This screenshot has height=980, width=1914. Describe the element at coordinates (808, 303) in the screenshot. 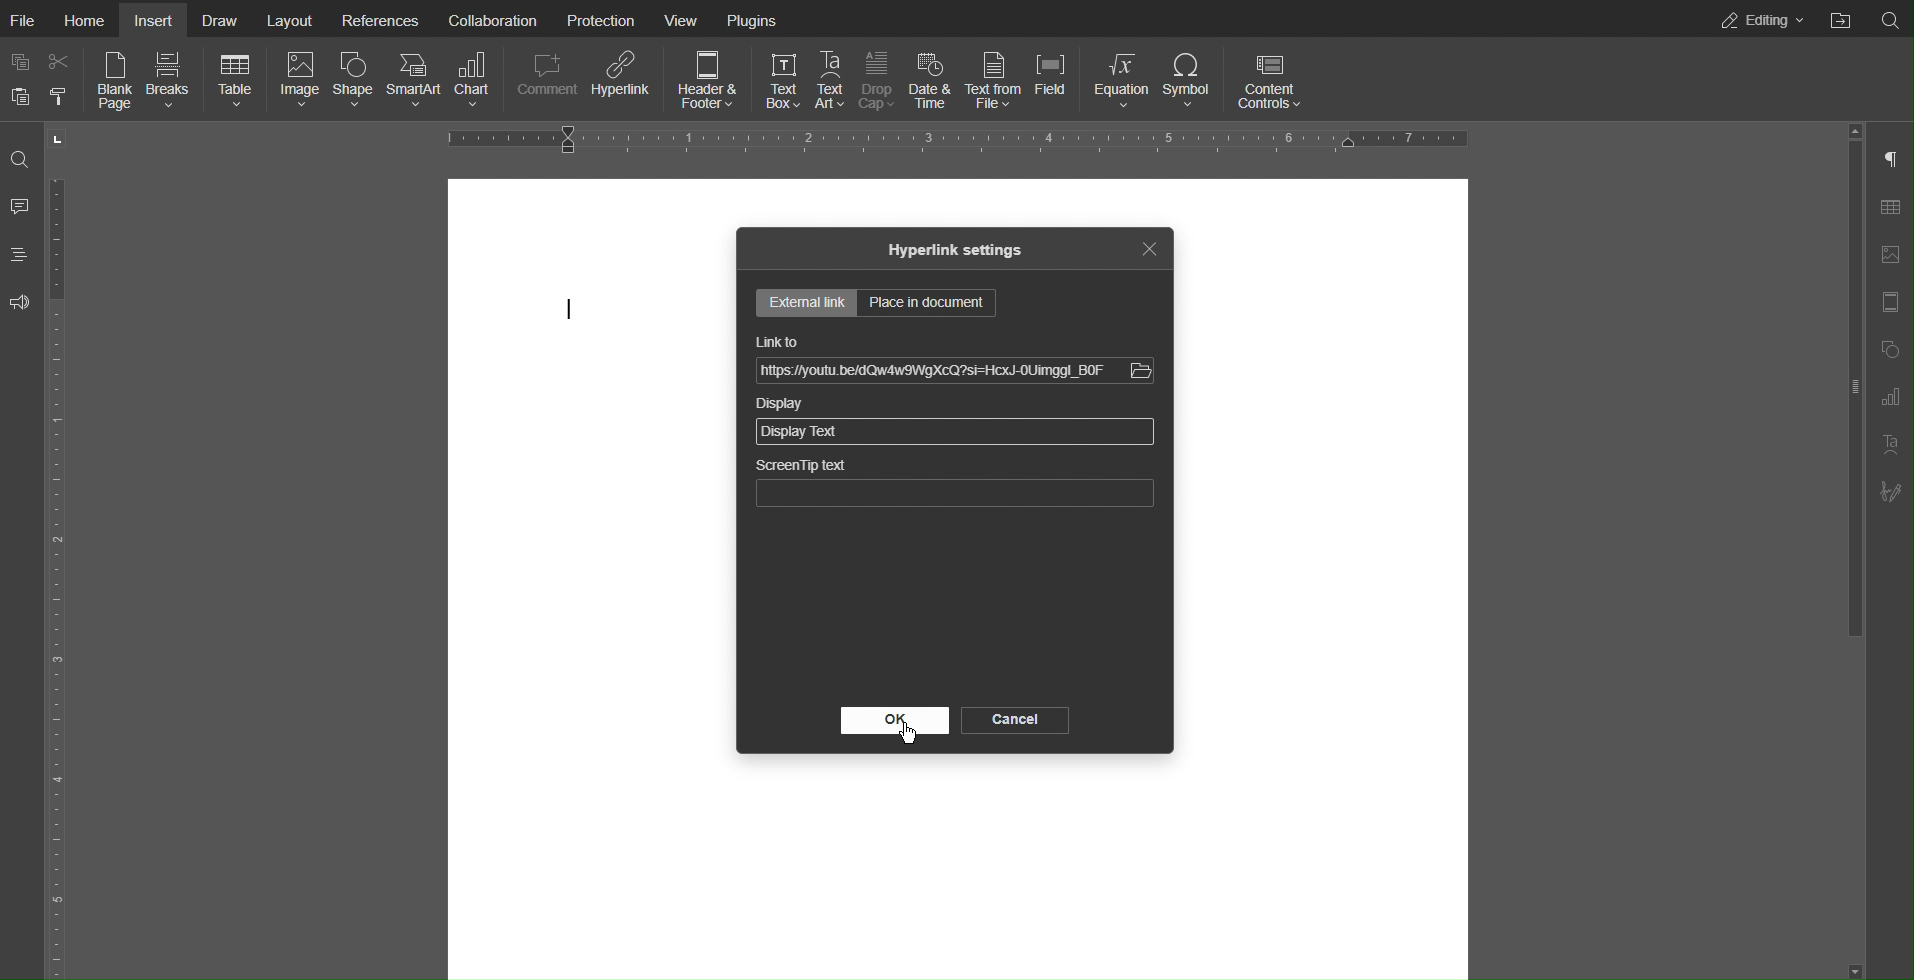

I see `External Settings` at that location.